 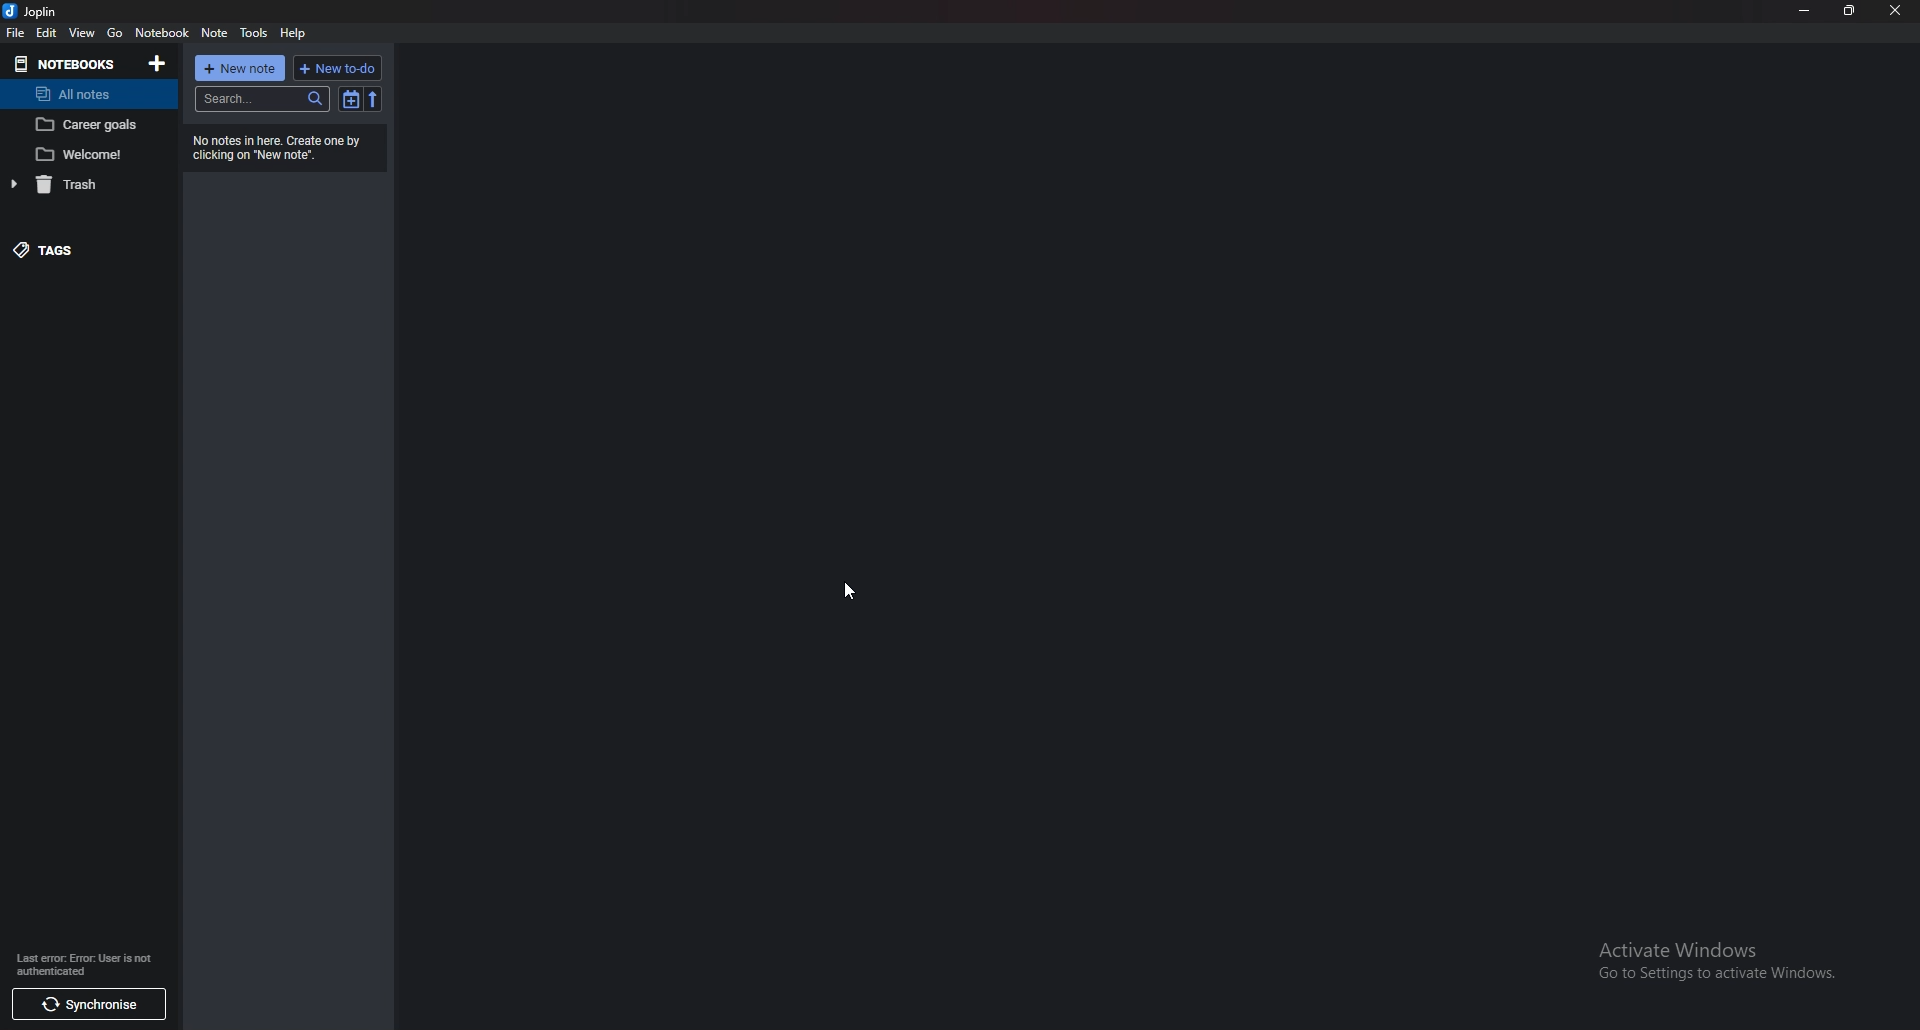 I want to click on help, so click(x=293, y=33).